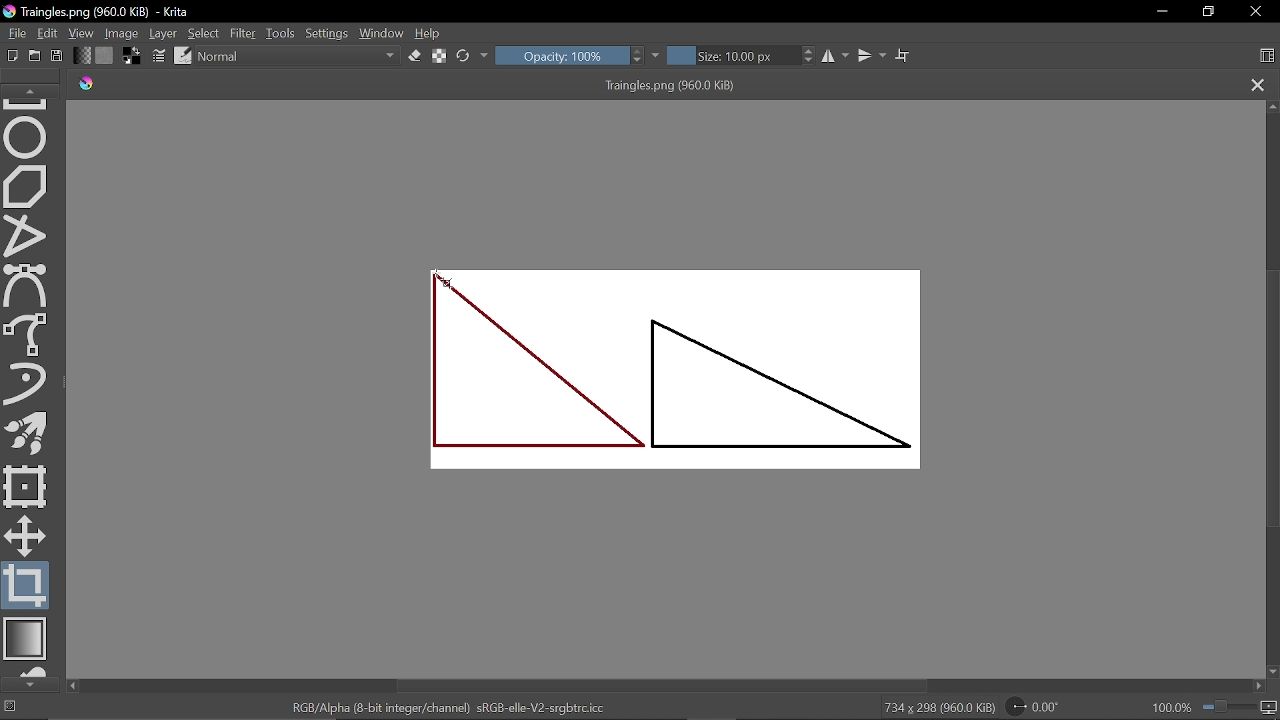  What do you see at coordinates (1258, 86) in the screenshot?
I see `Close tab` at bounding box center [1258, 86].